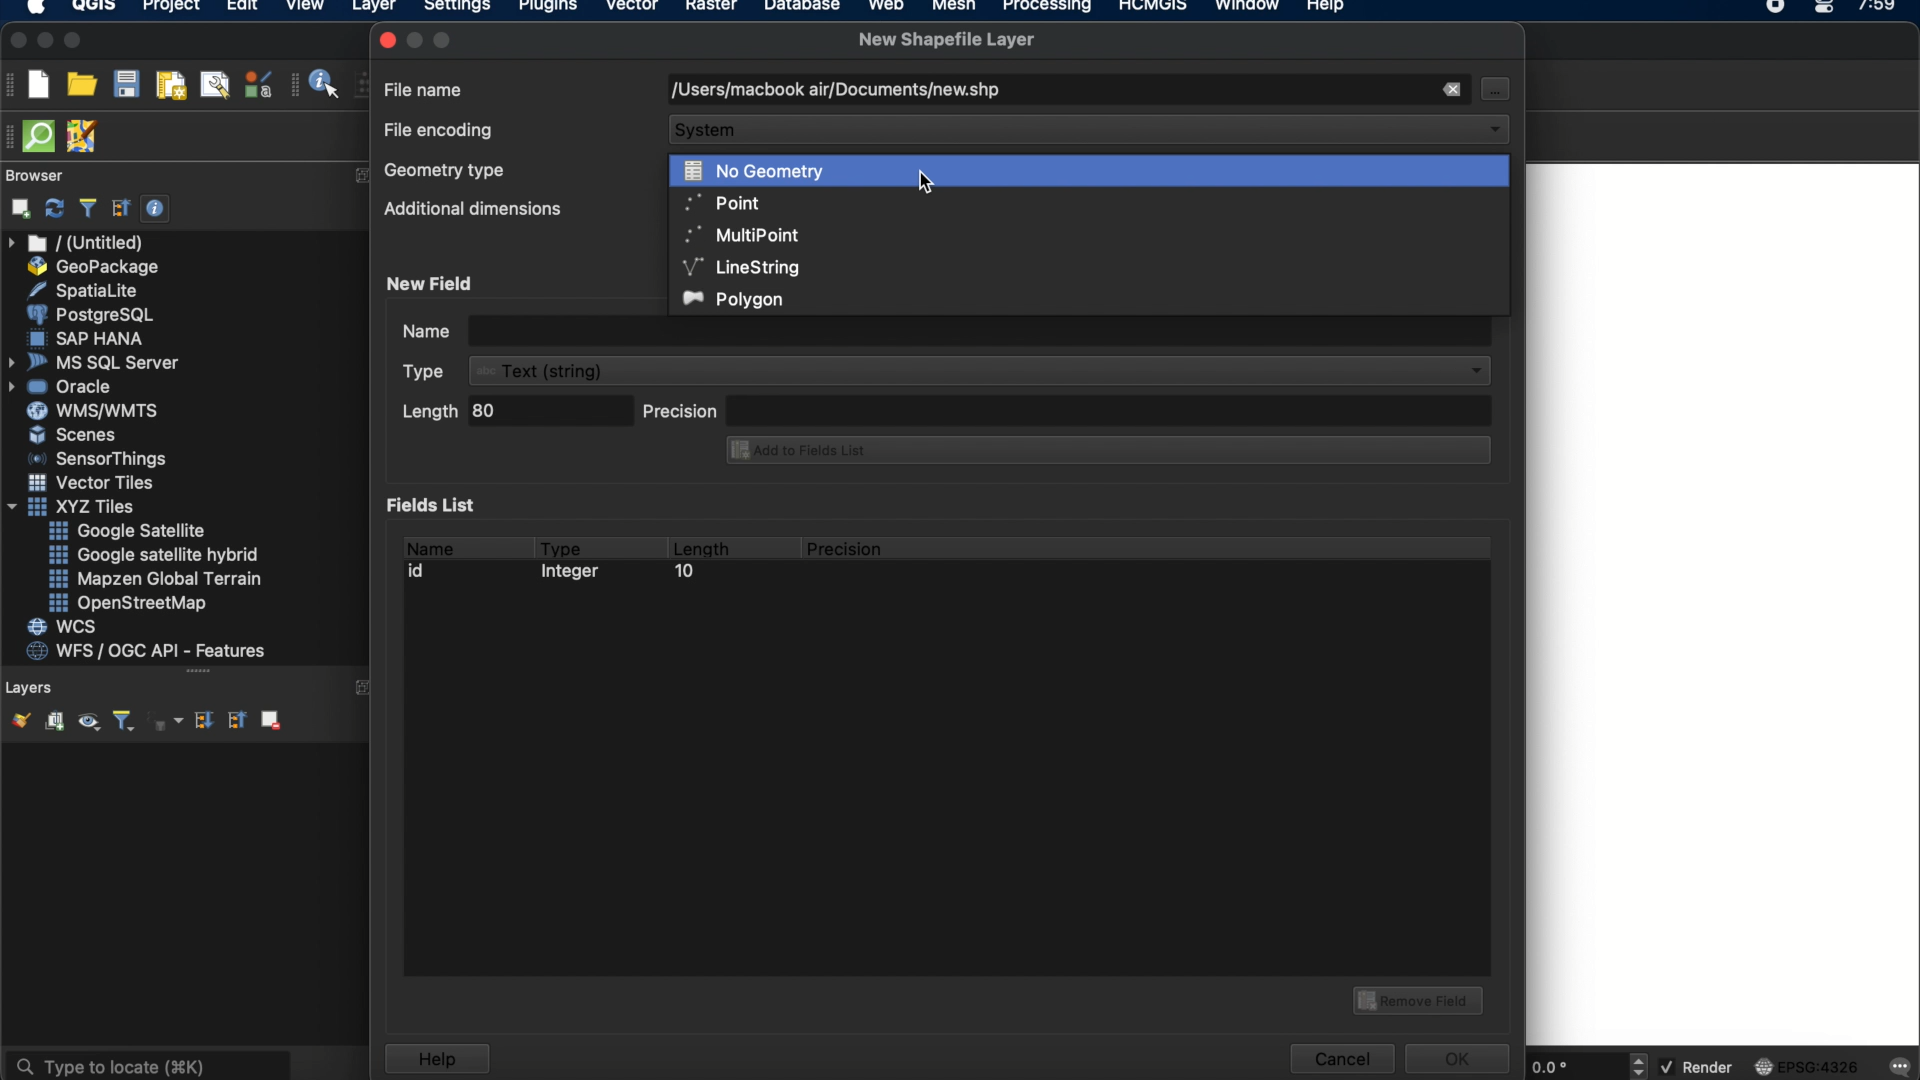  What do you see at coordinates (448, 169) in the screenshot?
I see `Geometry type` at bounding box center [448, 169].